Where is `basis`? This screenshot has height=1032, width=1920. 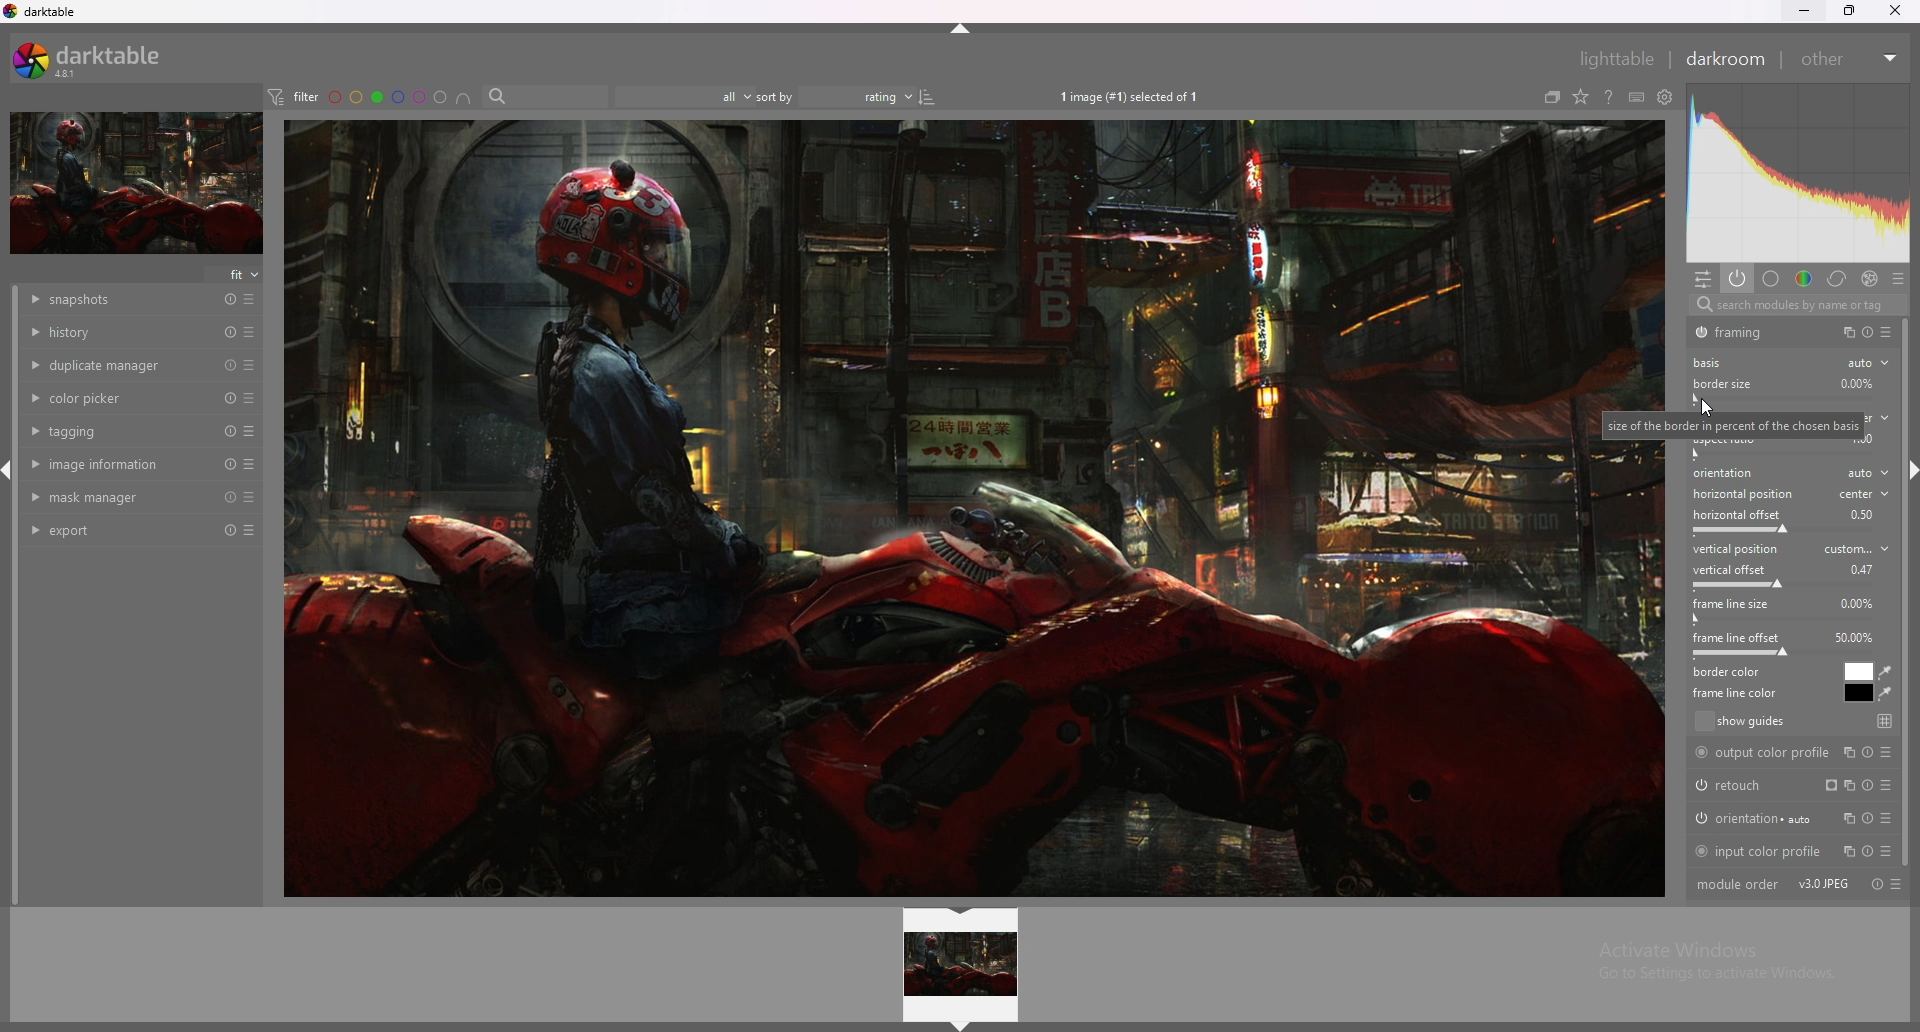 basis is located at coordinates (1714, 363).